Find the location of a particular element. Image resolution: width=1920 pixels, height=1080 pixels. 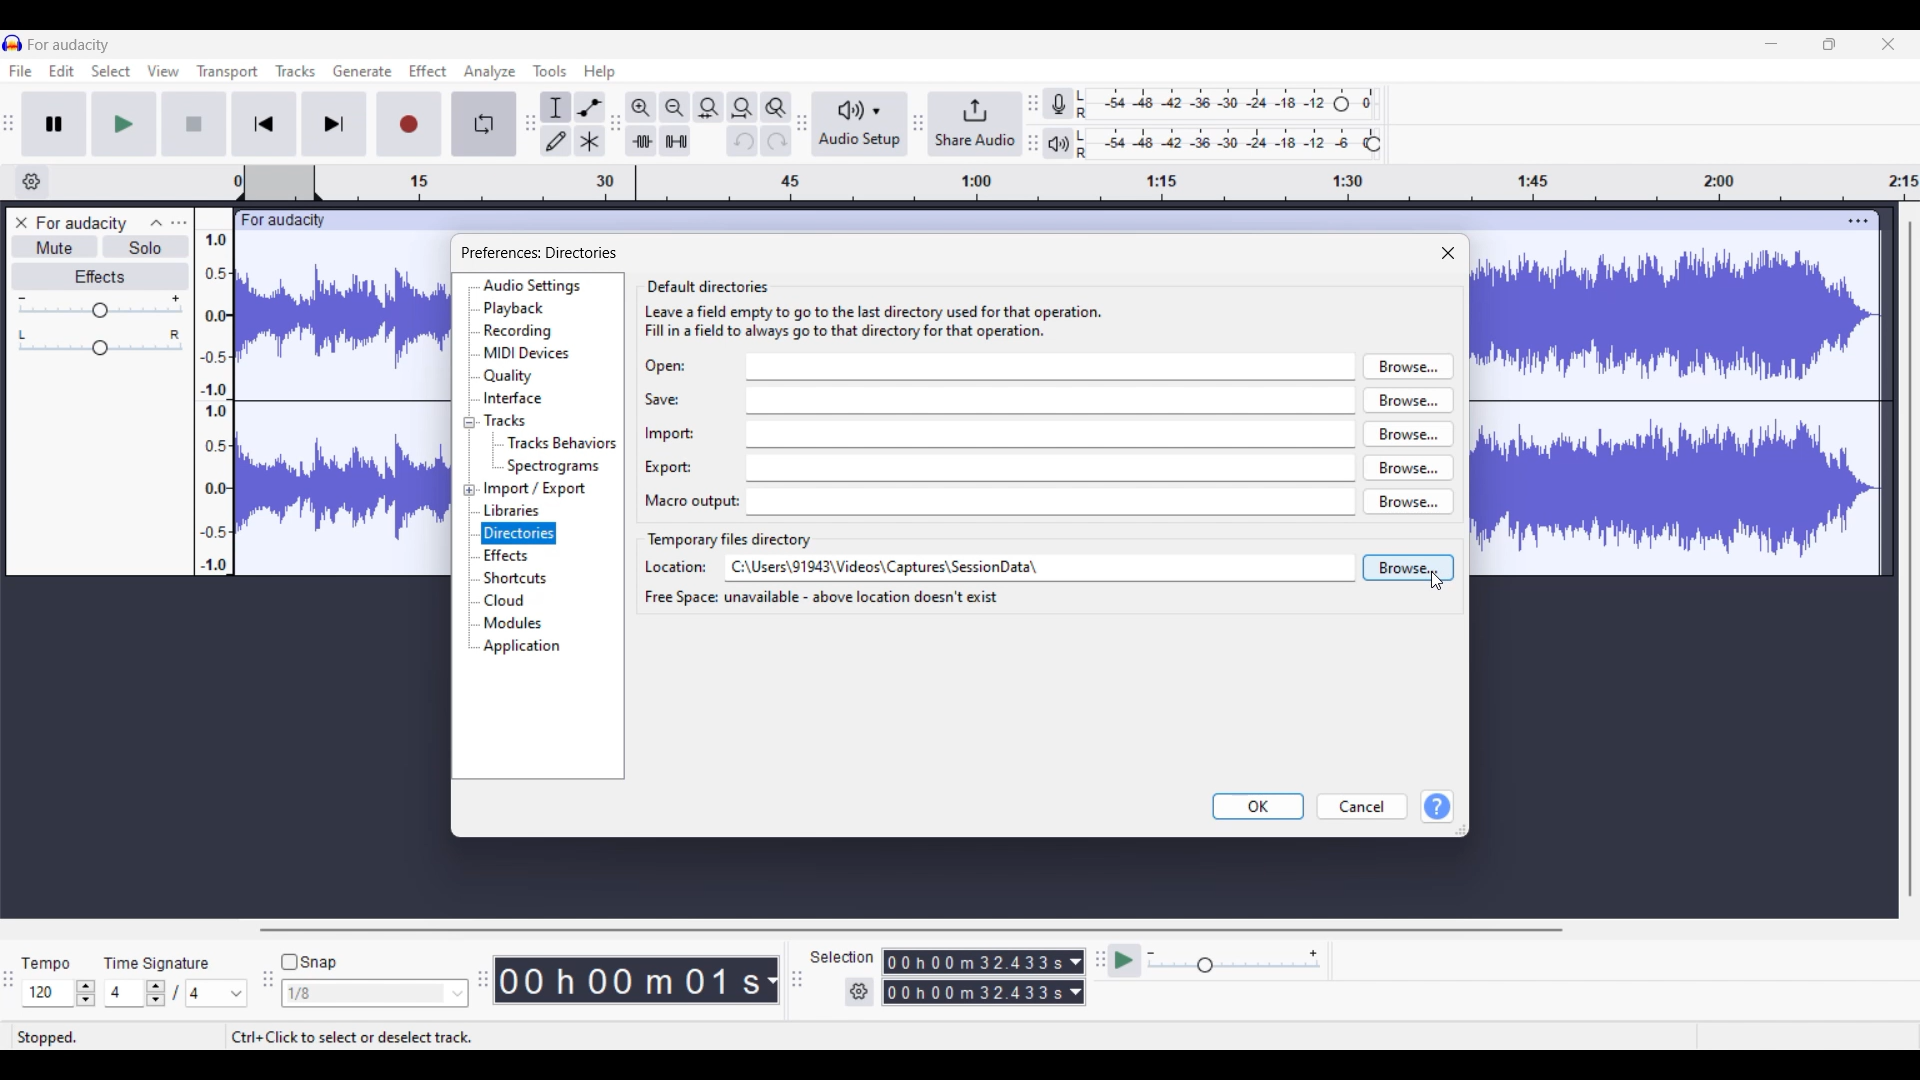

Skip/Select to end is located at coordinates (335, 124).